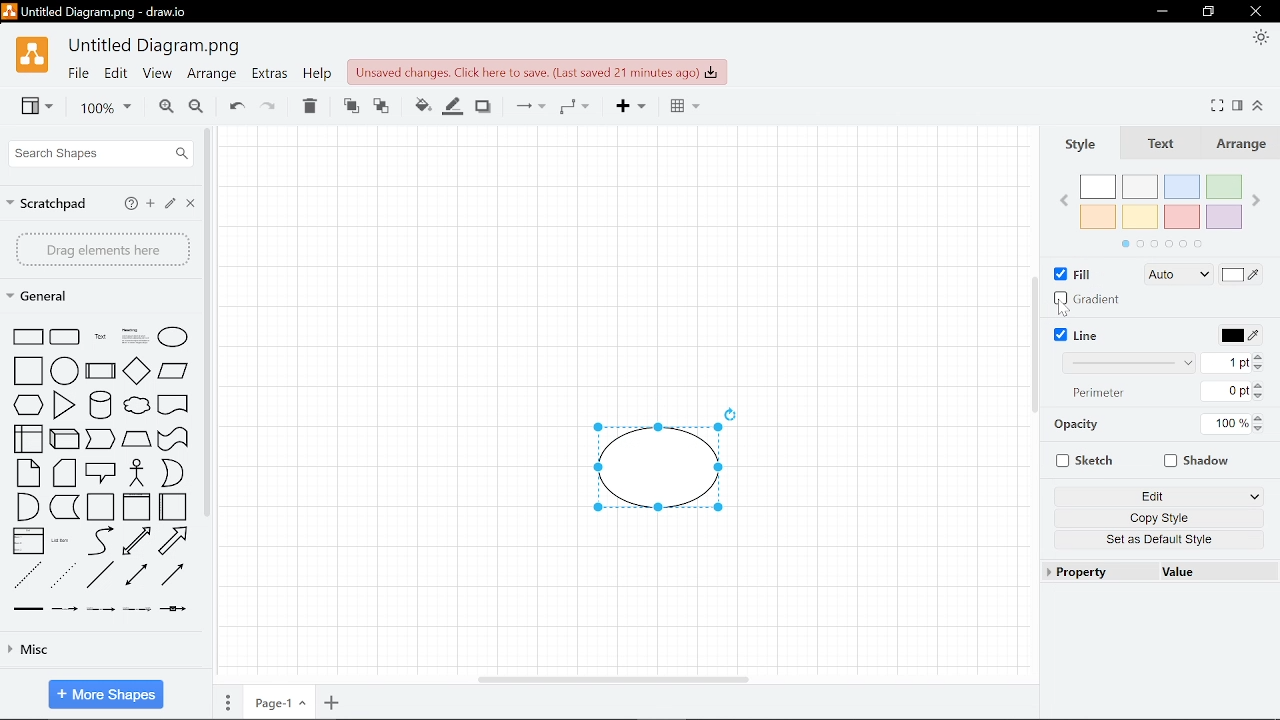 The image size is (1280, 720). Describe the element at coordinates (628, 106) in the screenshot. I see `Insert` at that location.